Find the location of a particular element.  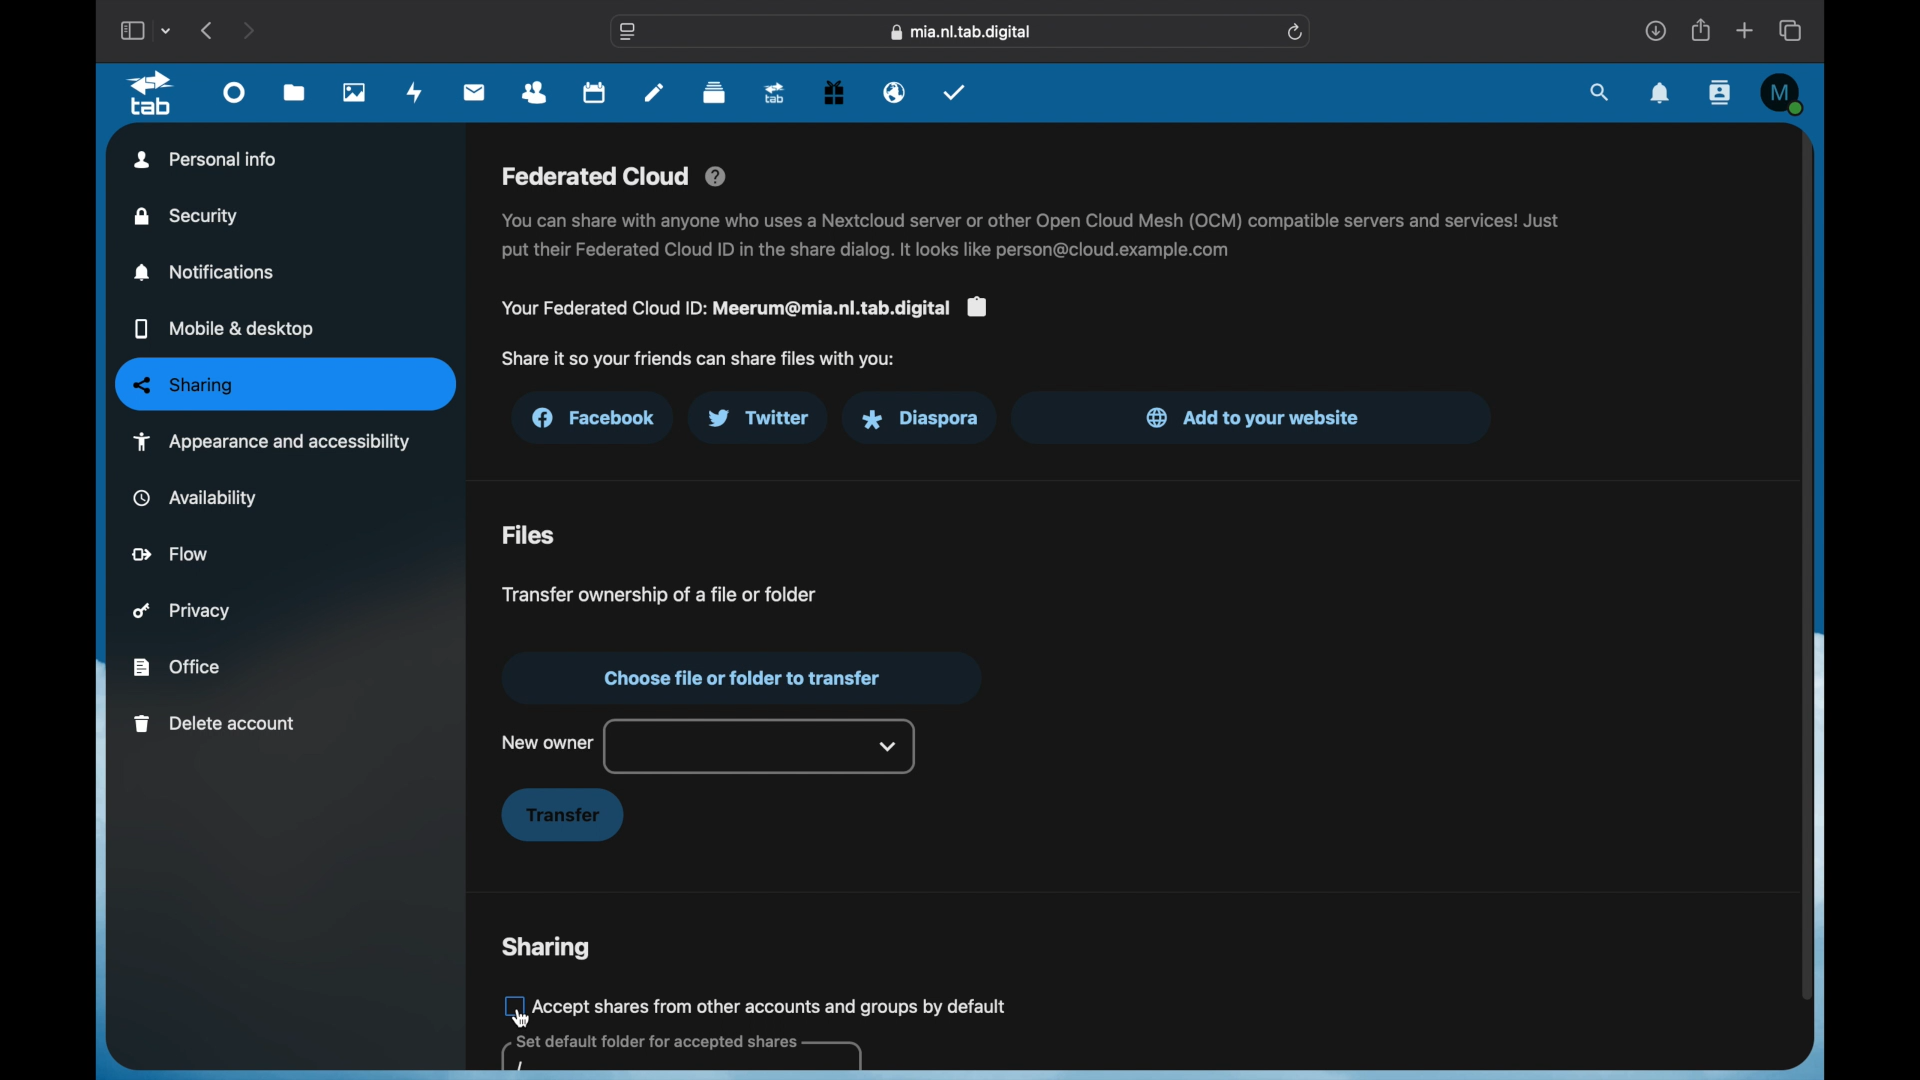

mobile and desktop is located at coordinates (224, 330).